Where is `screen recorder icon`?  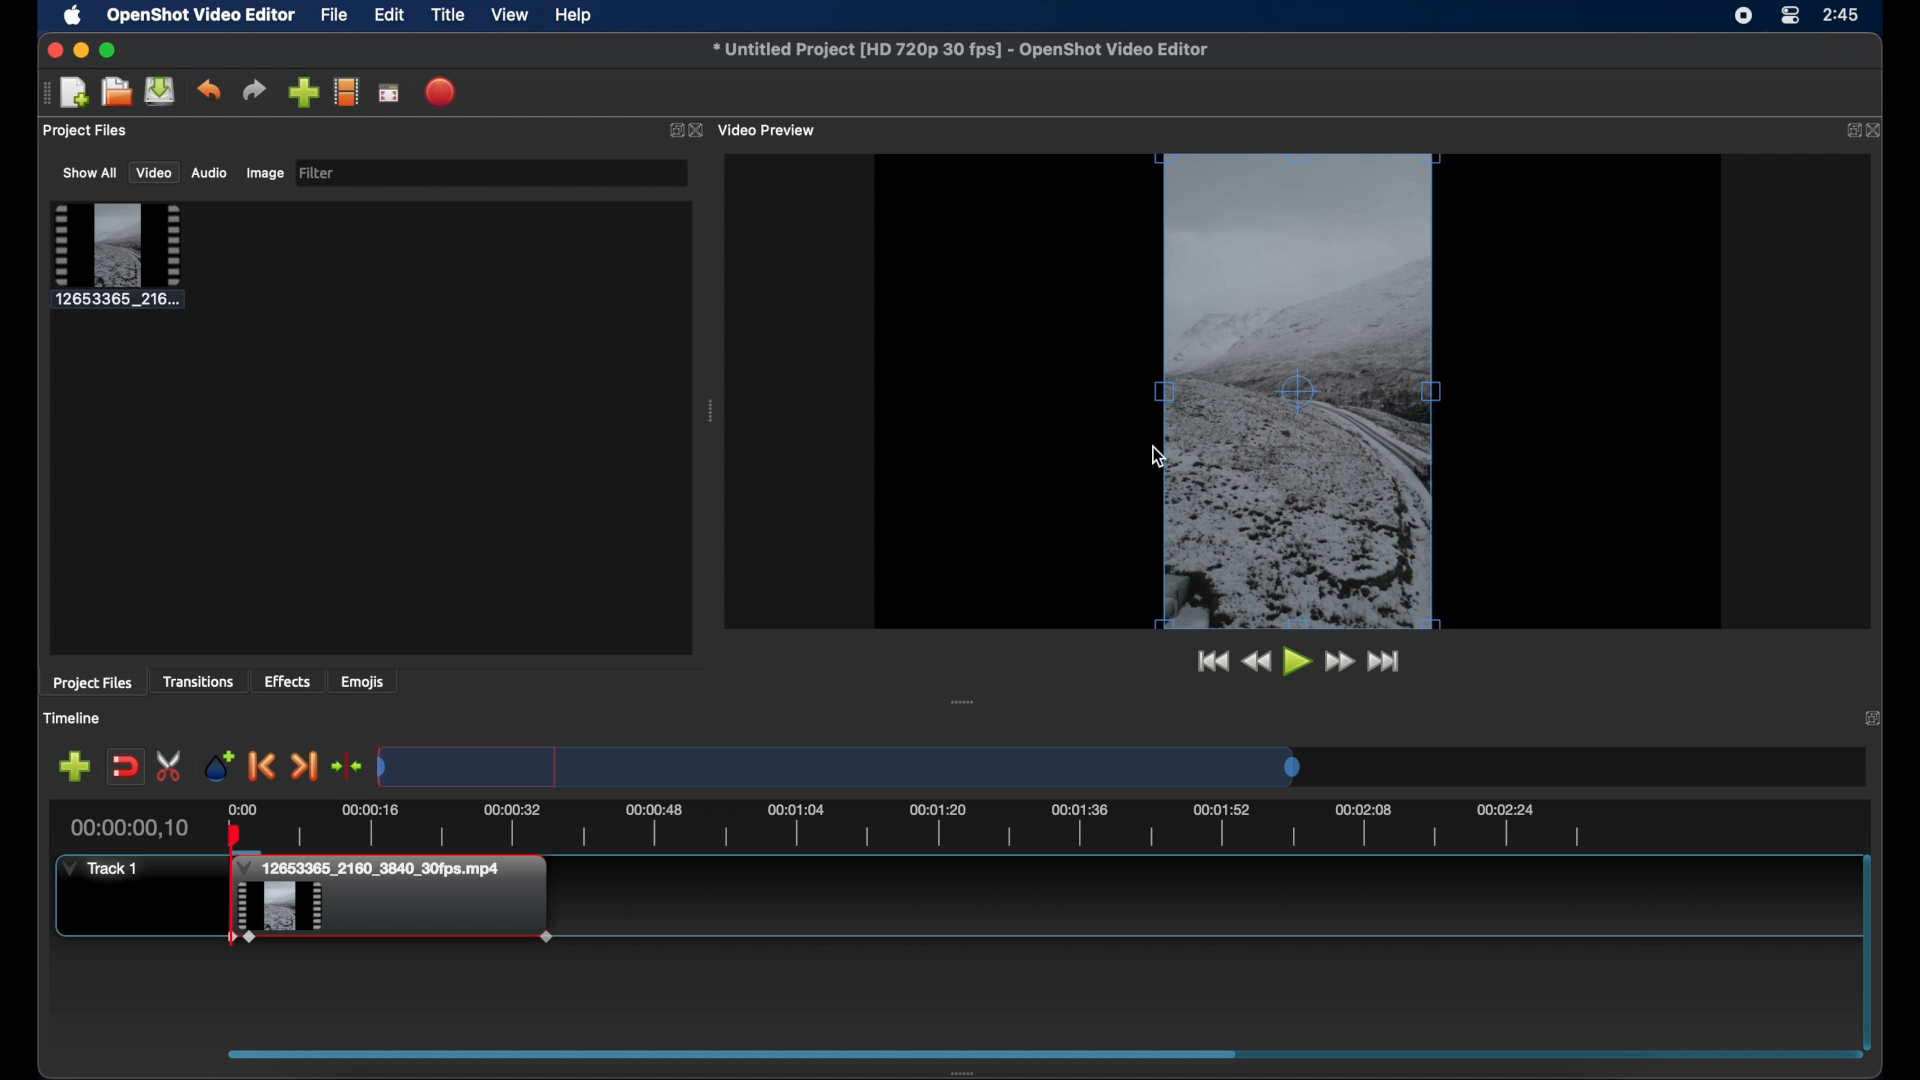
screen recorder icon is located at coordinates (1742, 18).